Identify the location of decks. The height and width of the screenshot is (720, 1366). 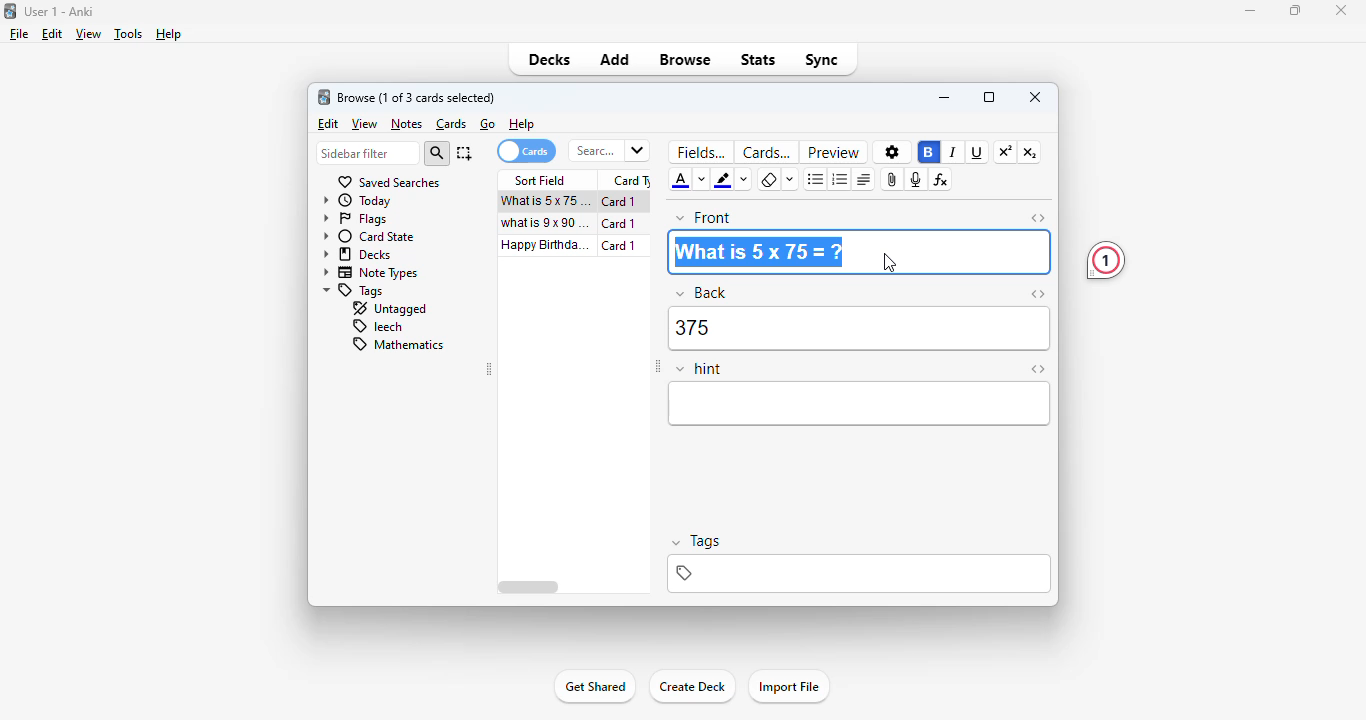
(356, 254).